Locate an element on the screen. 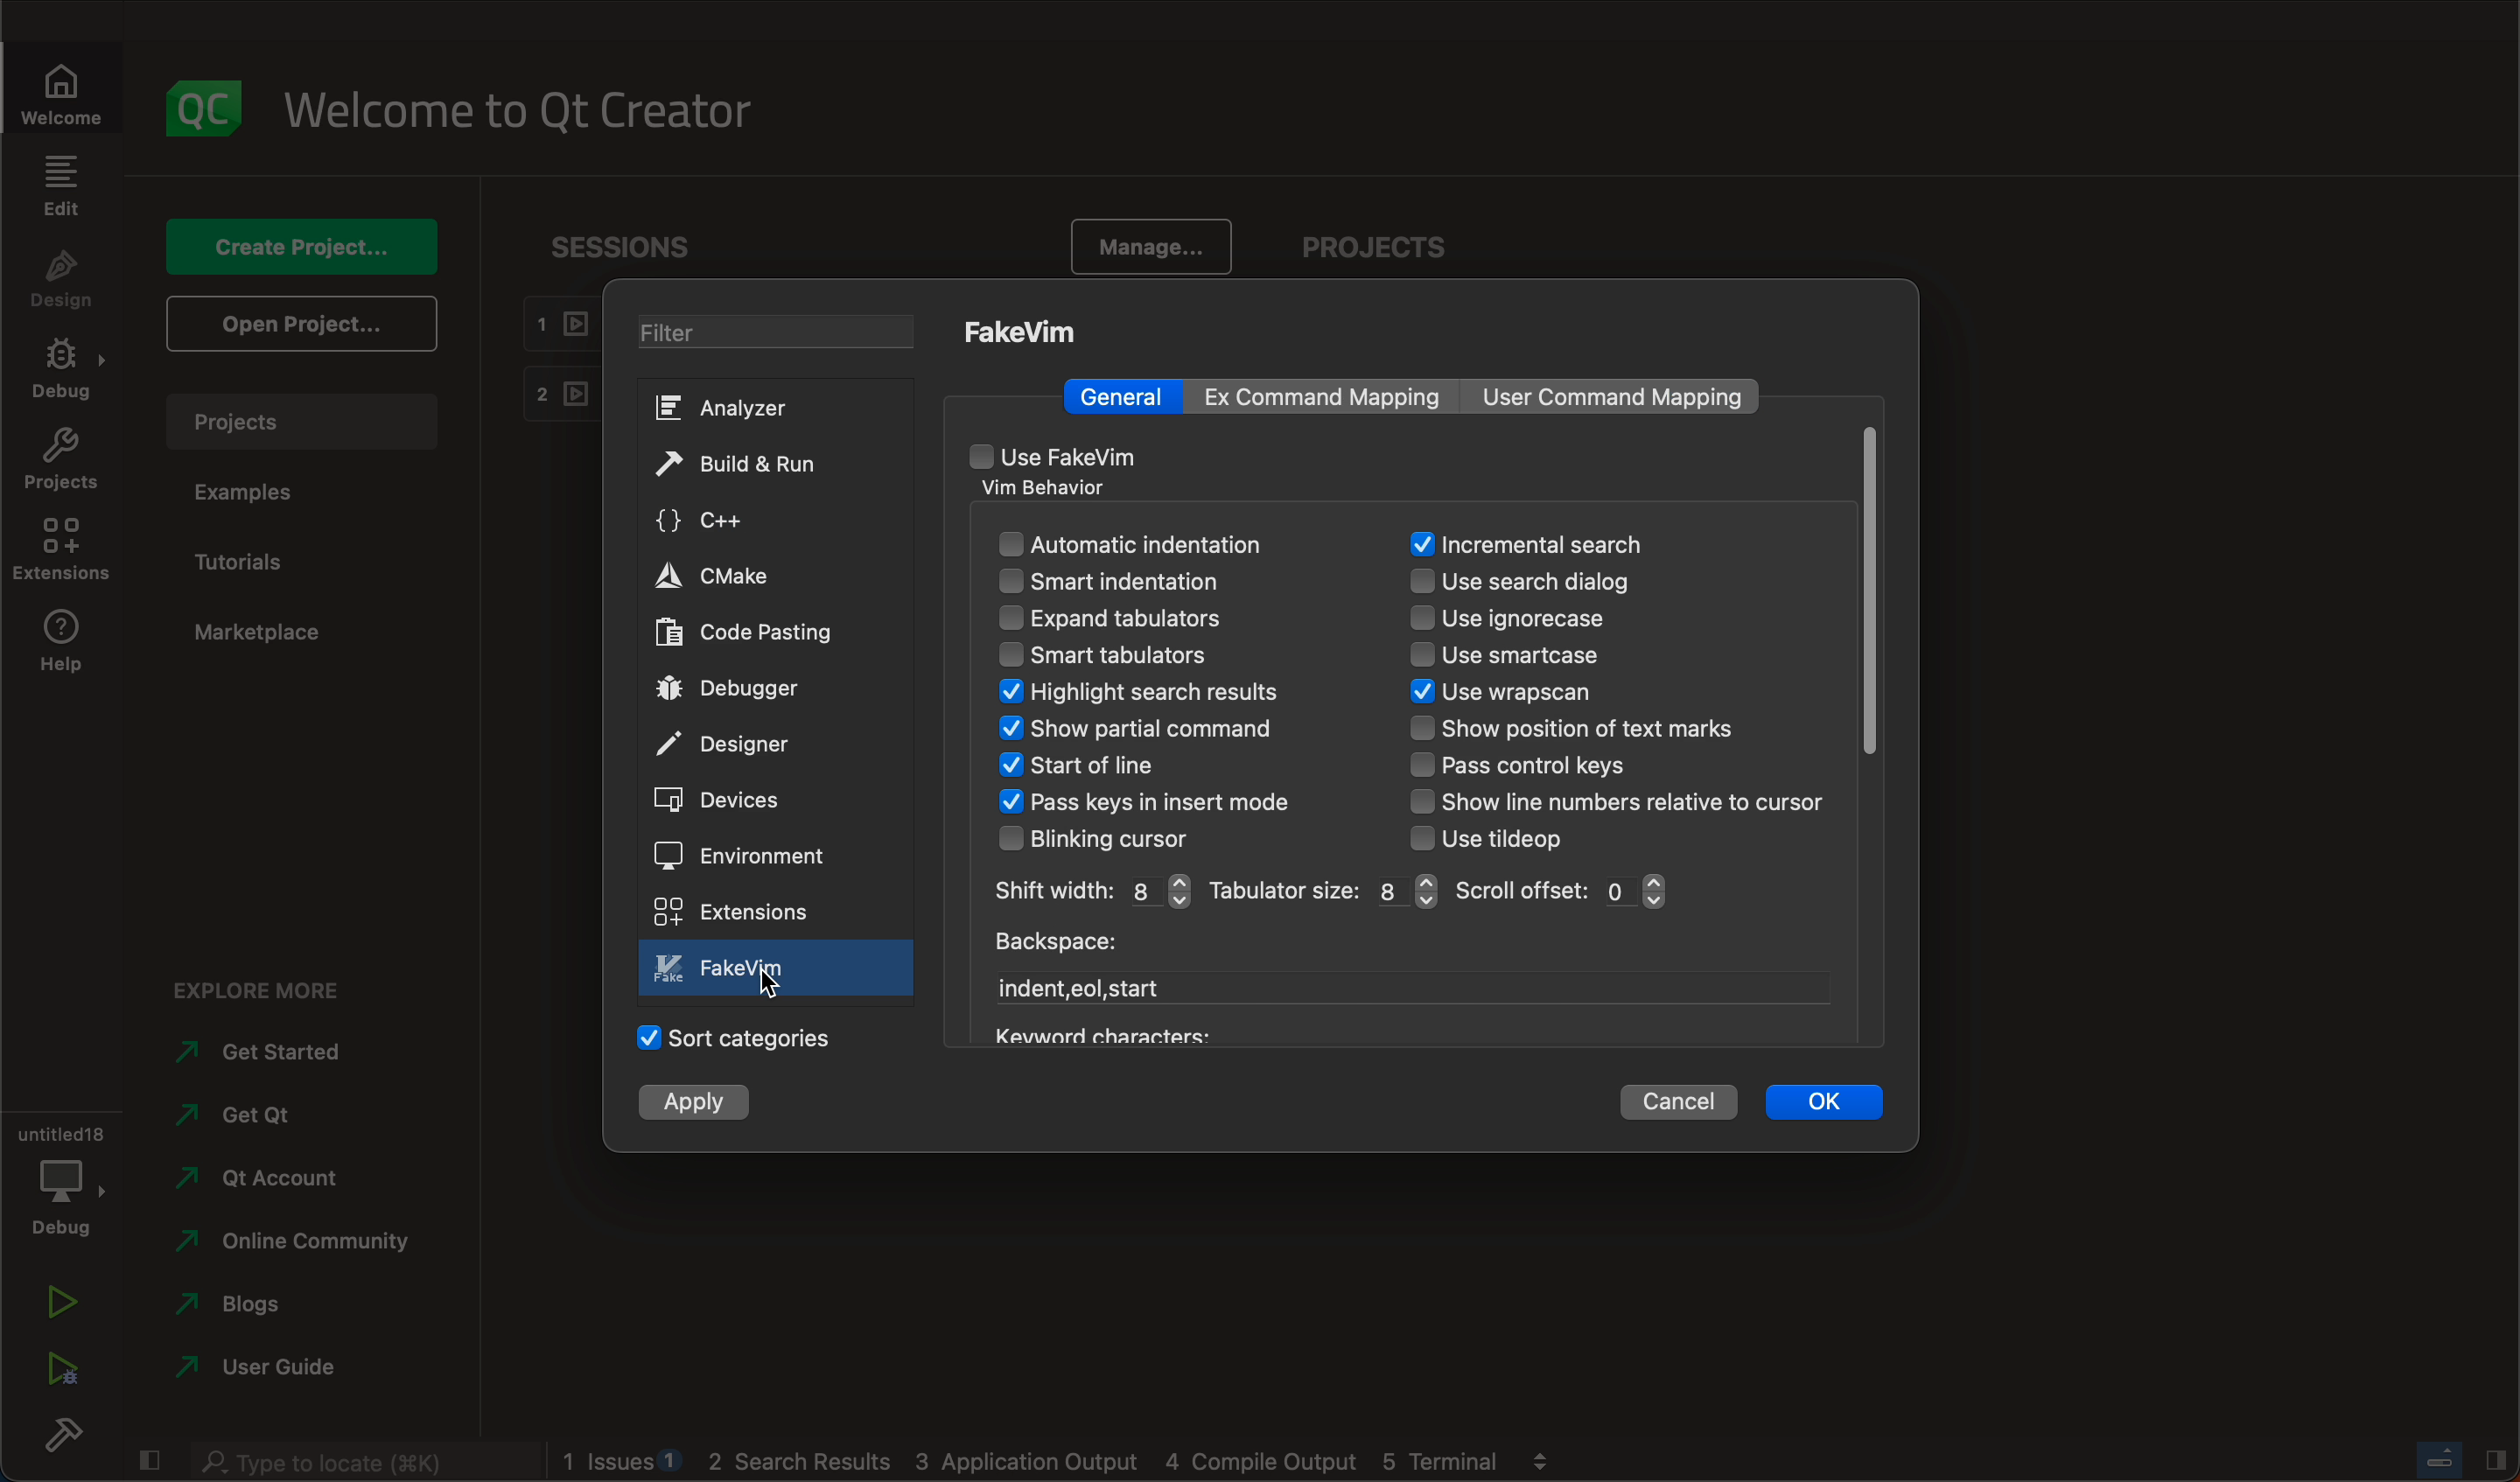  build is located at coordinates (62, 1438).